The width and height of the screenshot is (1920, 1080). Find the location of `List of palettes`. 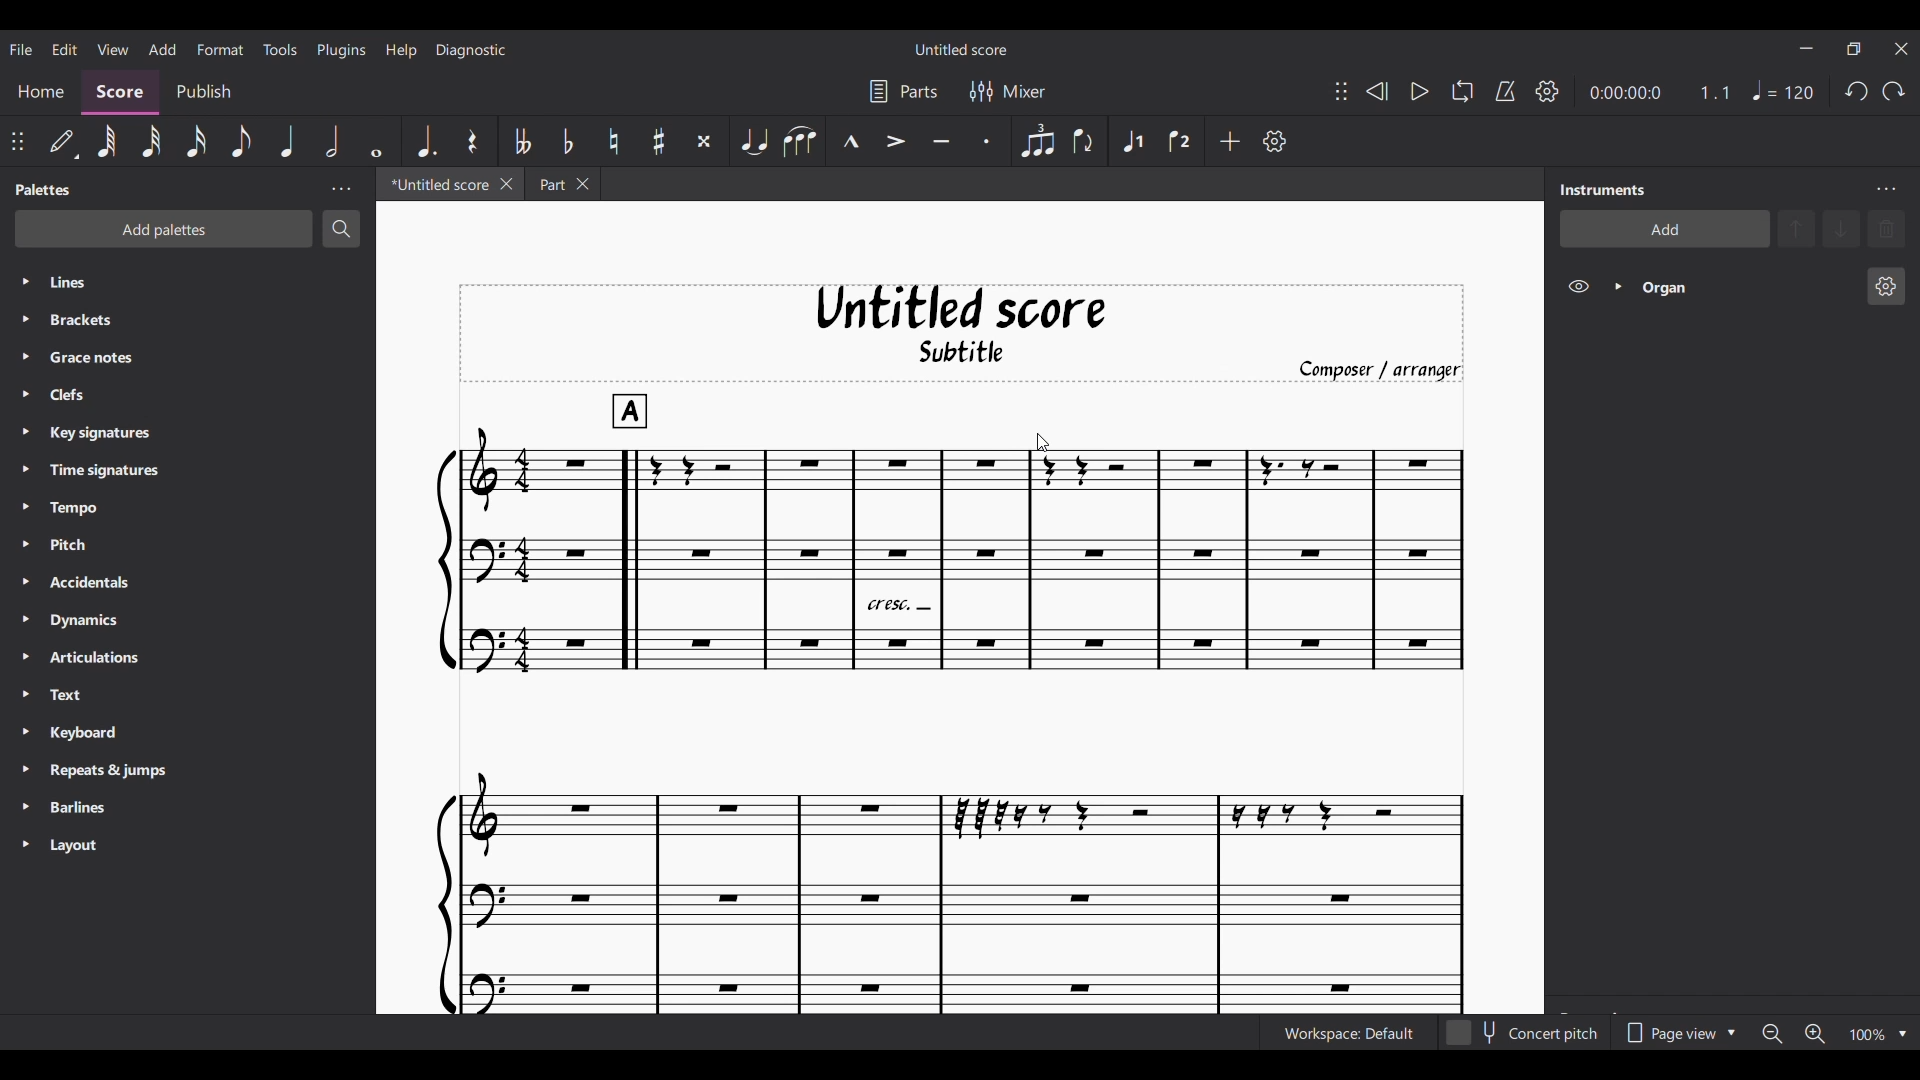

List of palettes is located at coordinates (208, 564).